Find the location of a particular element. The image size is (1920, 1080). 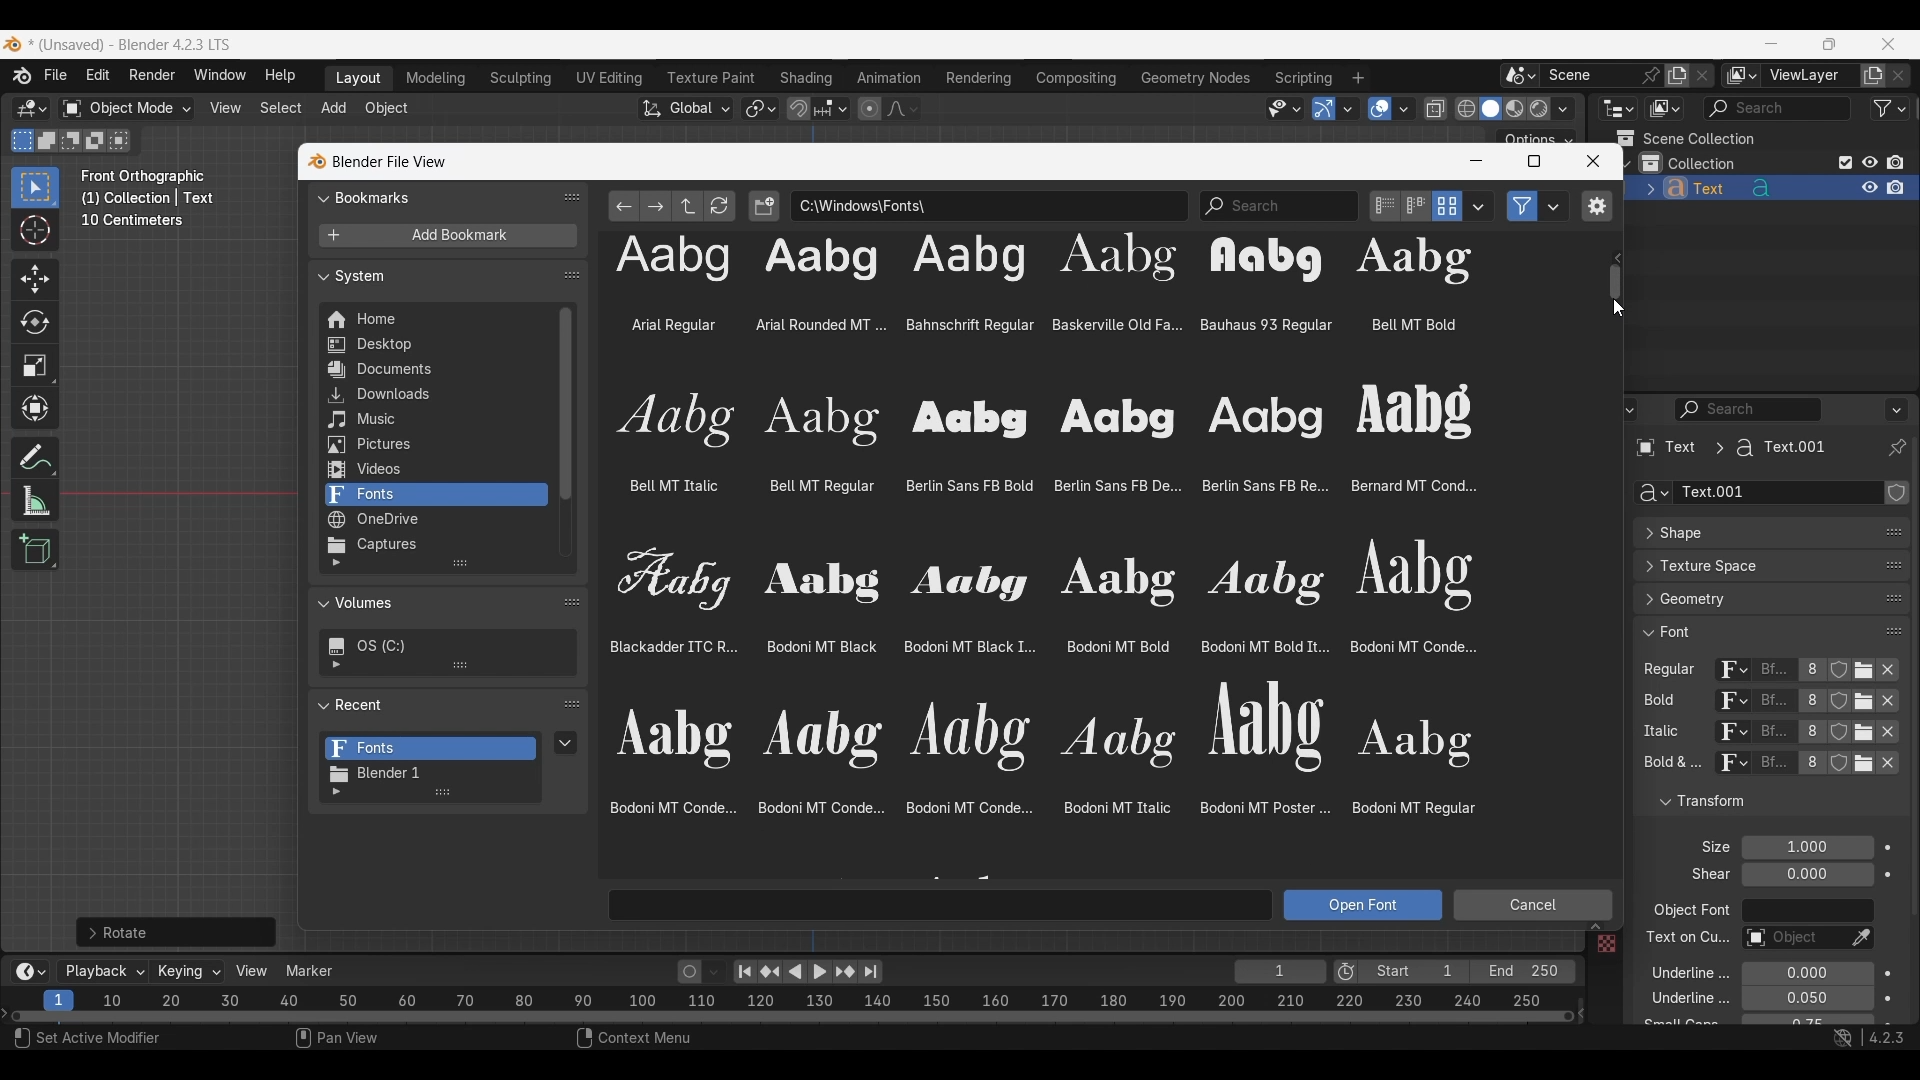

fake user is located at coordinates (1842, 771).